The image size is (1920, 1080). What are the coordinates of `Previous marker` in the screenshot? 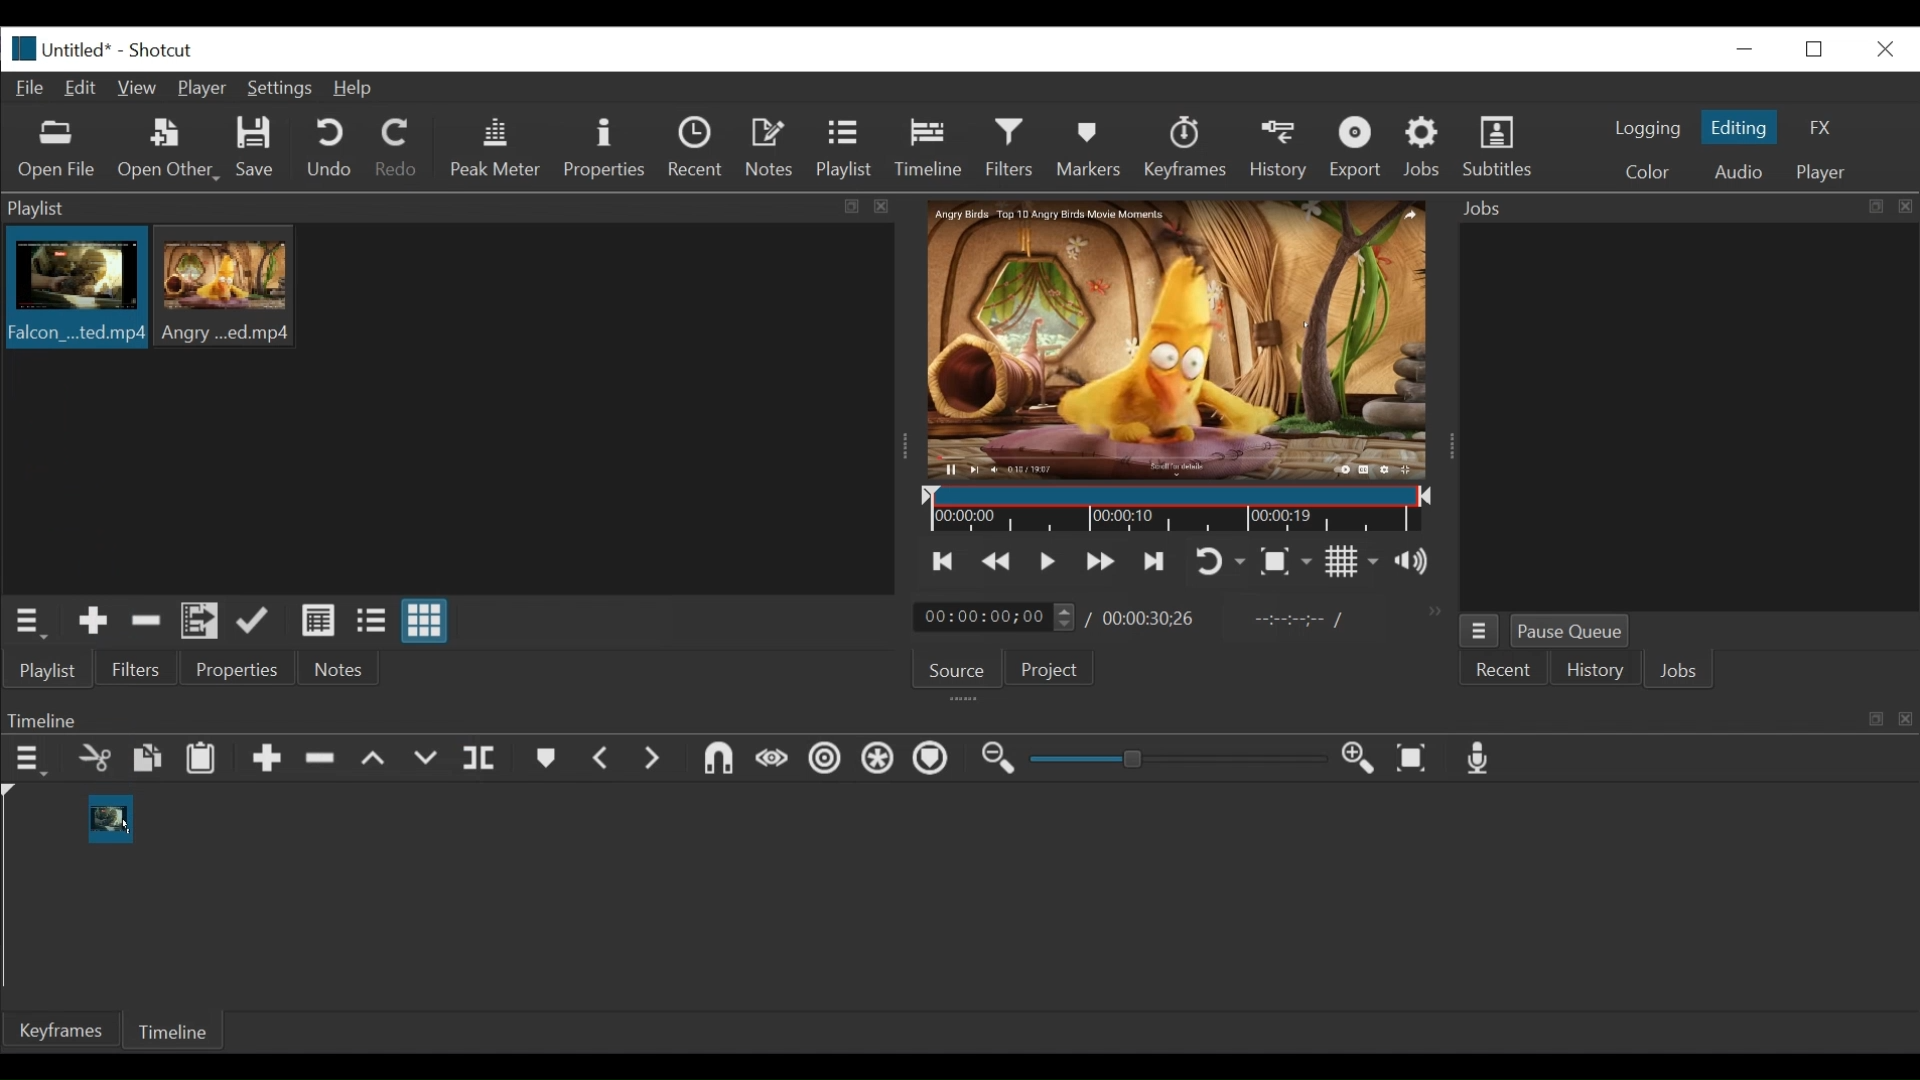 It's located at (603, 762).